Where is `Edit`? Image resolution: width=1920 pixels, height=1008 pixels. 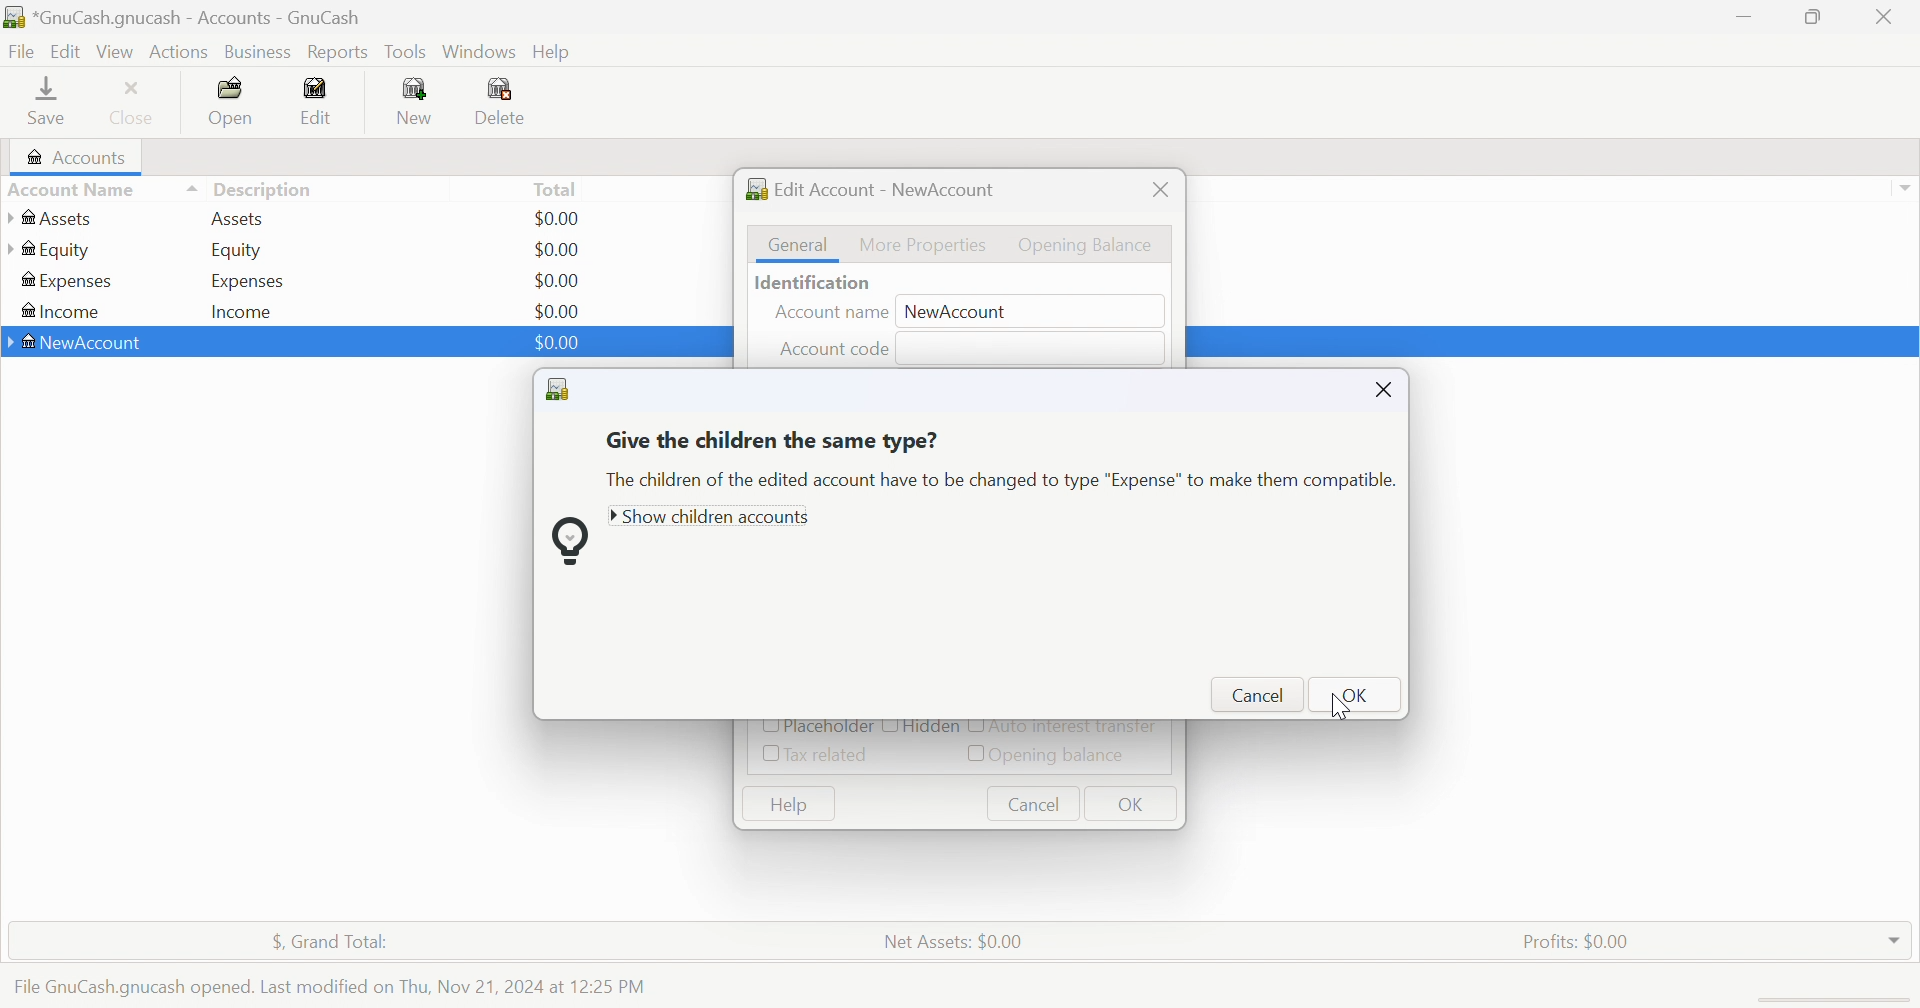
Edit is located at coordinates (69, 49).